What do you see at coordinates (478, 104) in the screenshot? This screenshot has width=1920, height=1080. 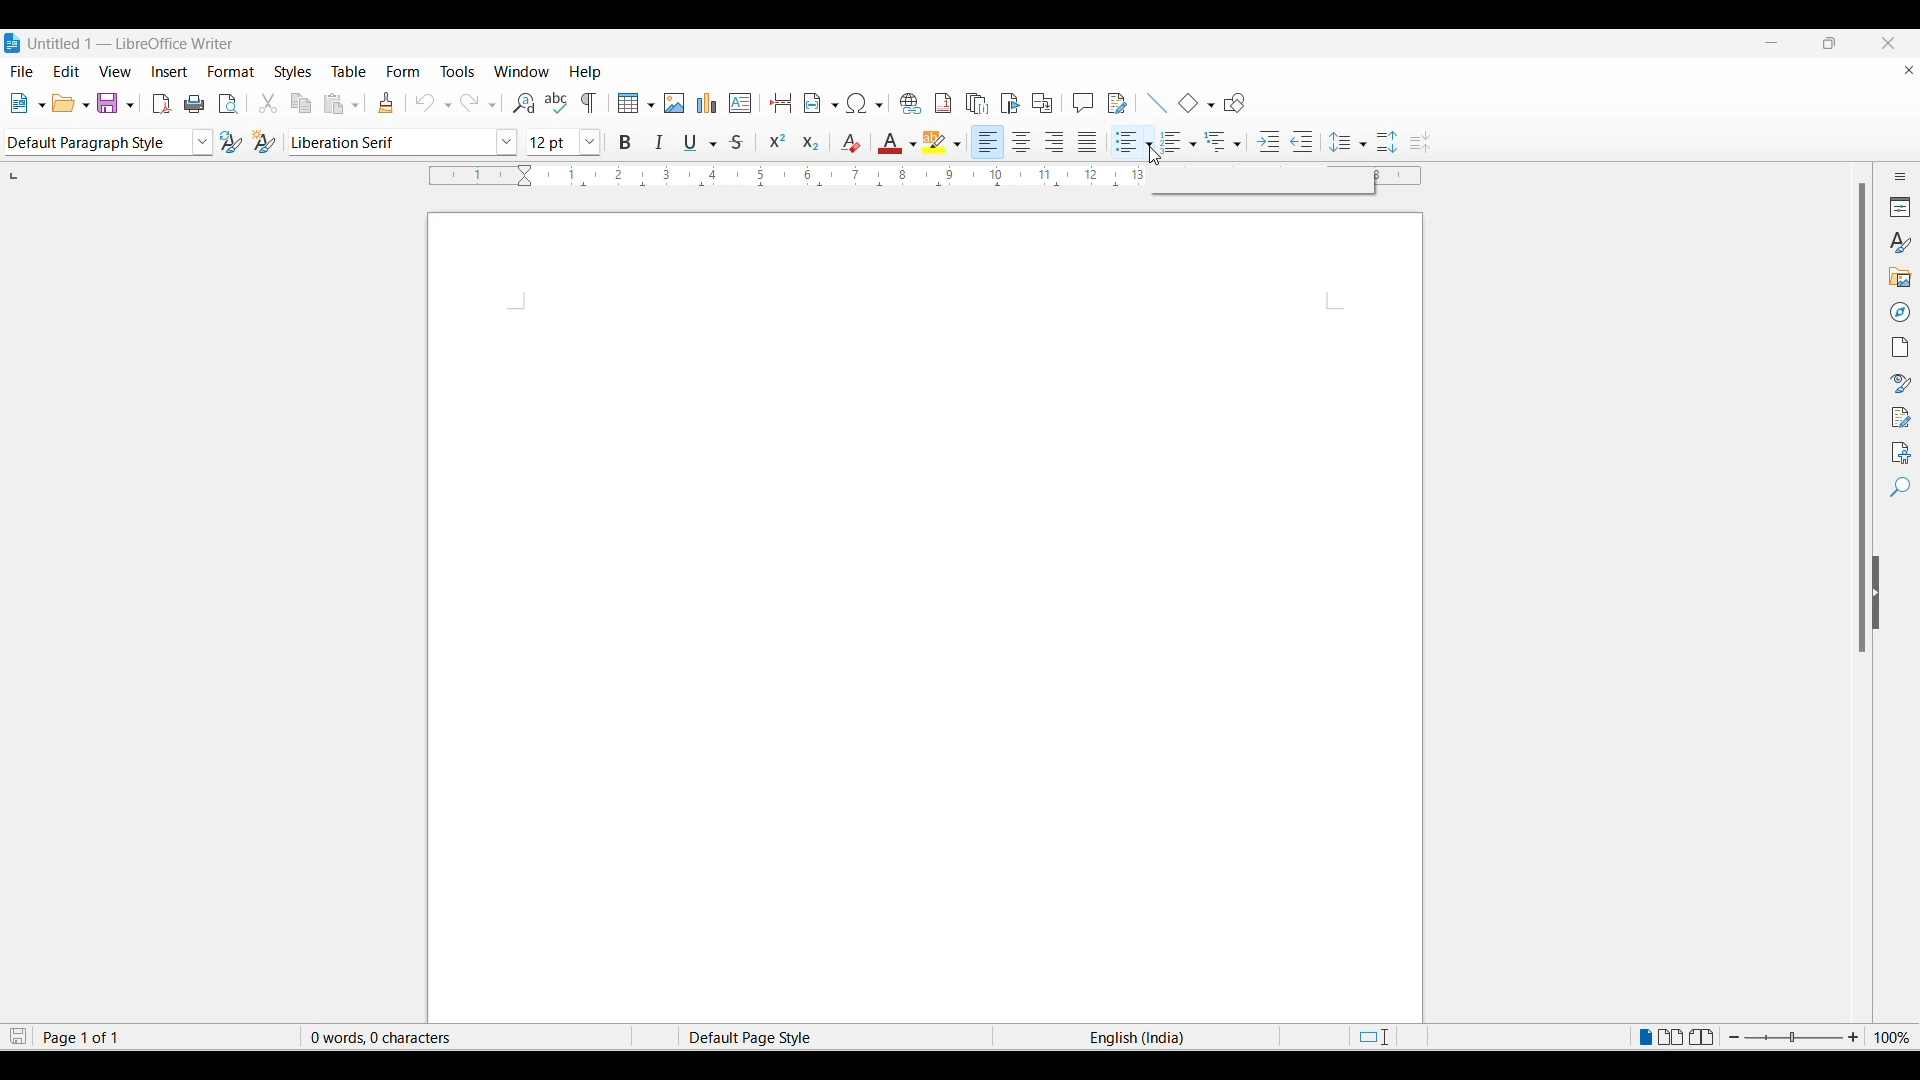 I see `redo` at bounding box center [478, 104].